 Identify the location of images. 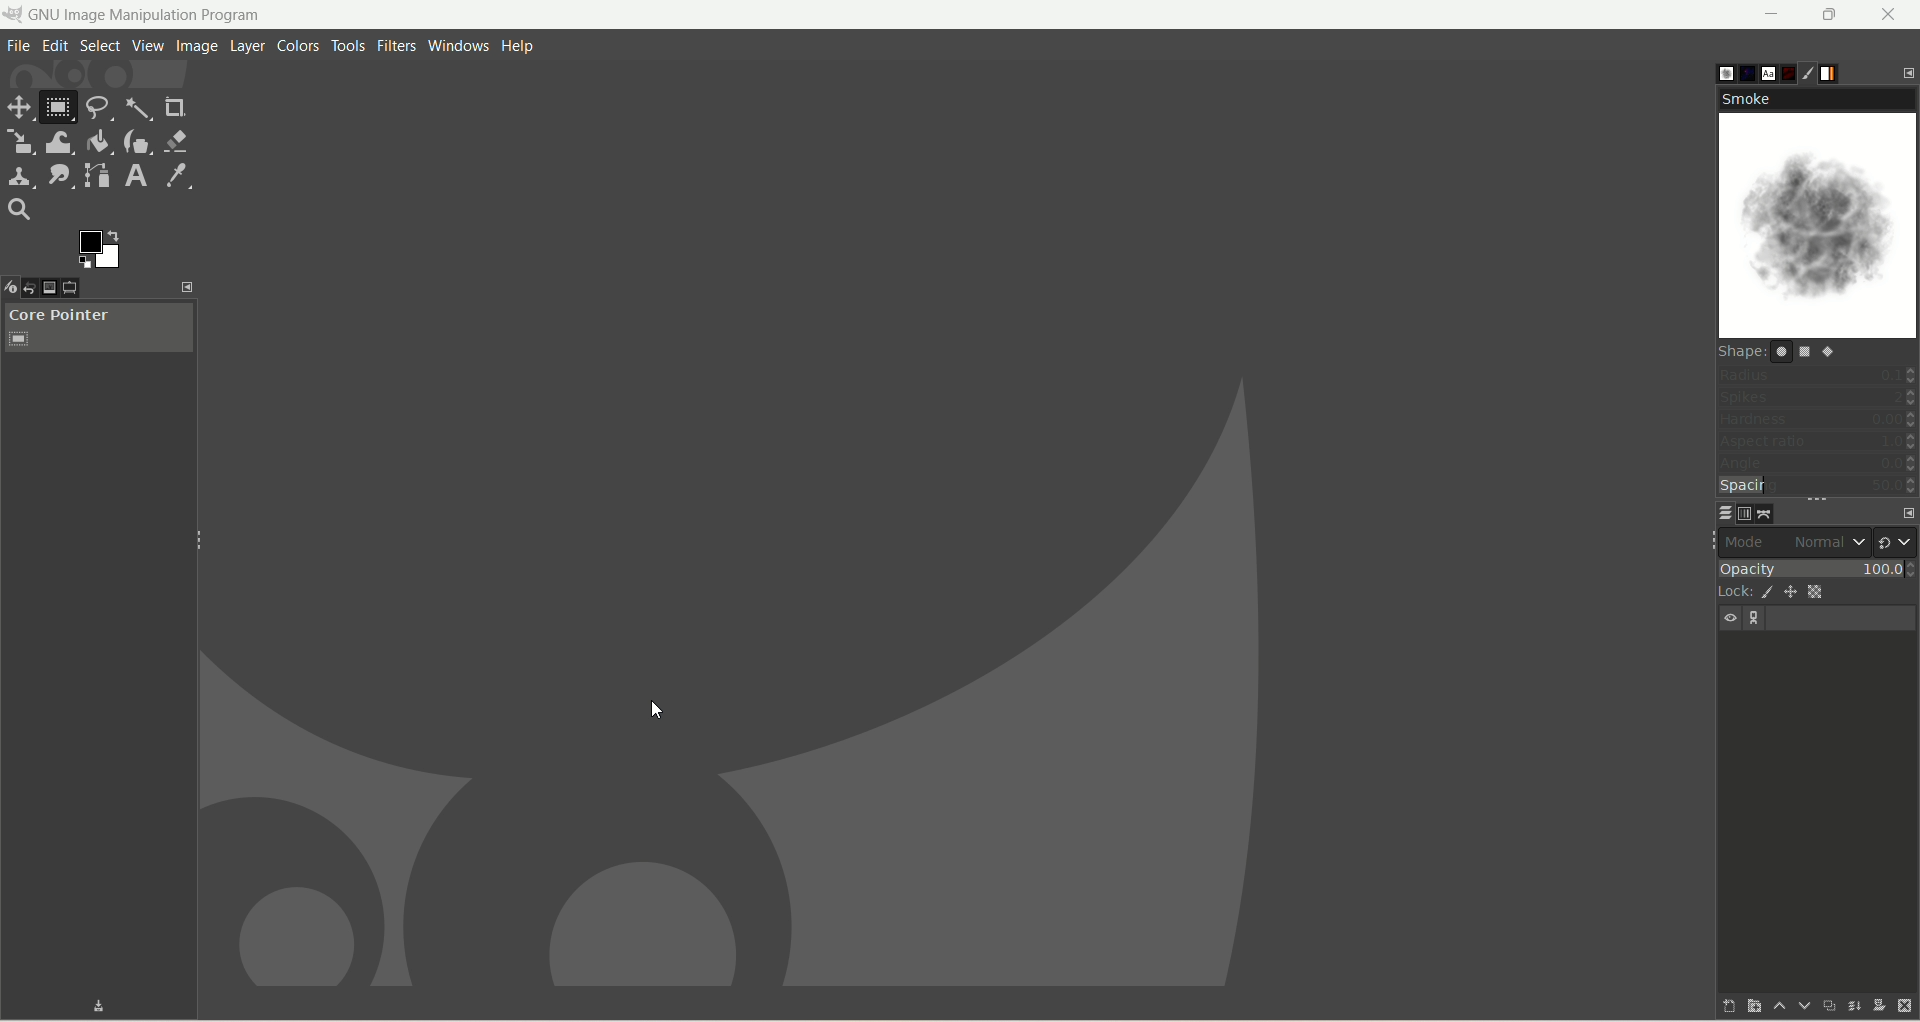
(62, 288).